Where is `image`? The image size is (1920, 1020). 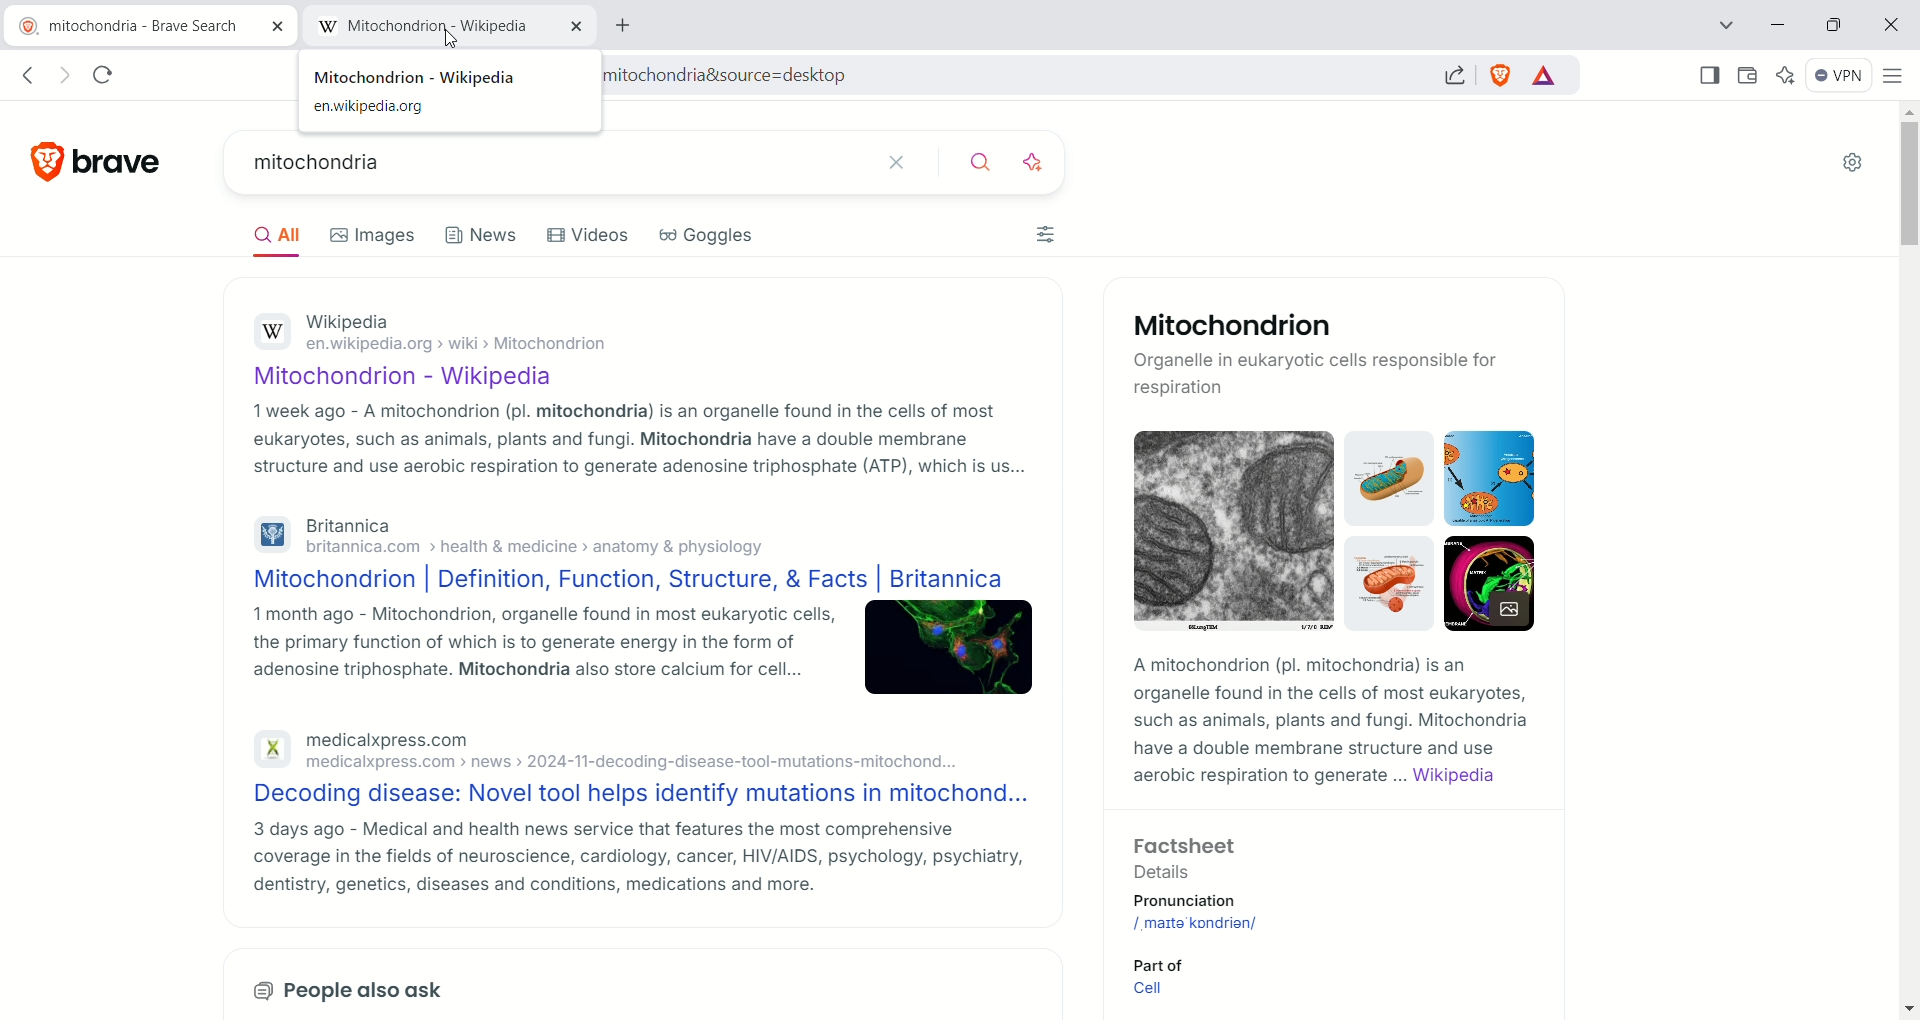
image is located at coordinates (948, 648).